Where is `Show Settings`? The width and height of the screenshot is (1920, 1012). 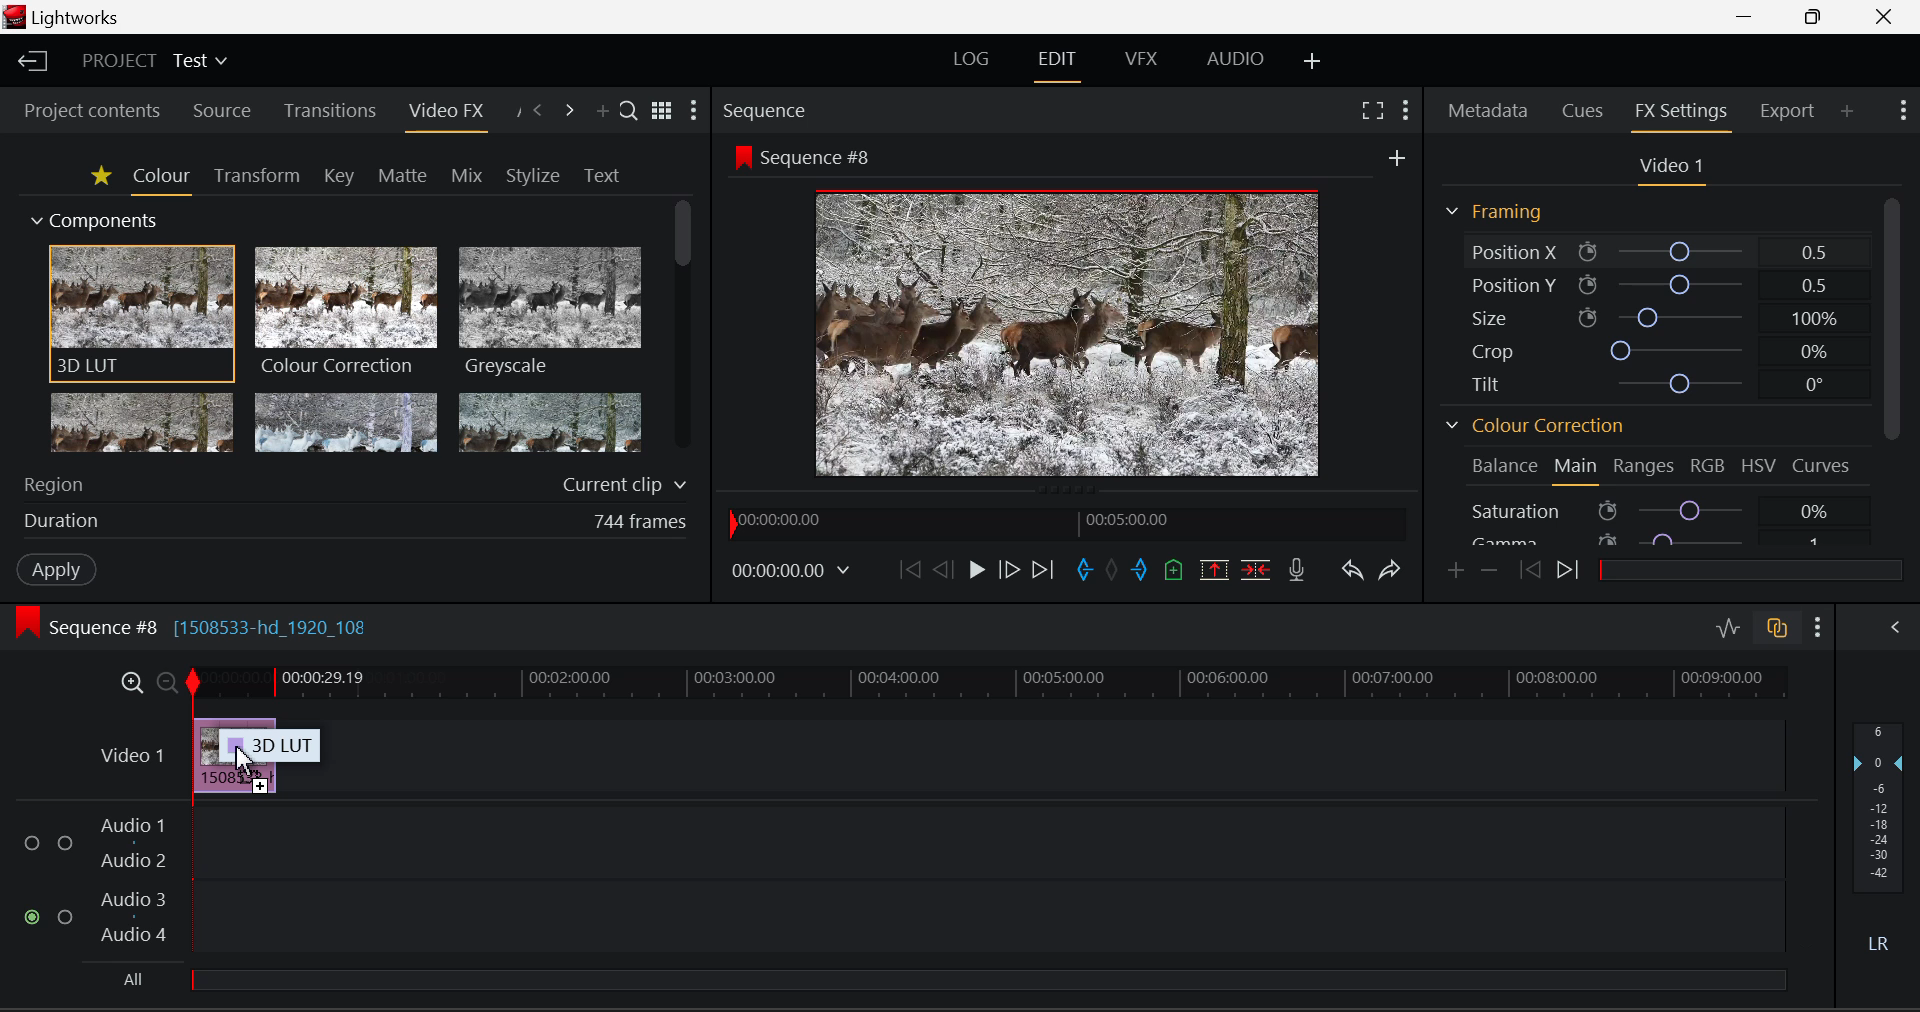
Show Settings is located at coordinates (1901, 111).